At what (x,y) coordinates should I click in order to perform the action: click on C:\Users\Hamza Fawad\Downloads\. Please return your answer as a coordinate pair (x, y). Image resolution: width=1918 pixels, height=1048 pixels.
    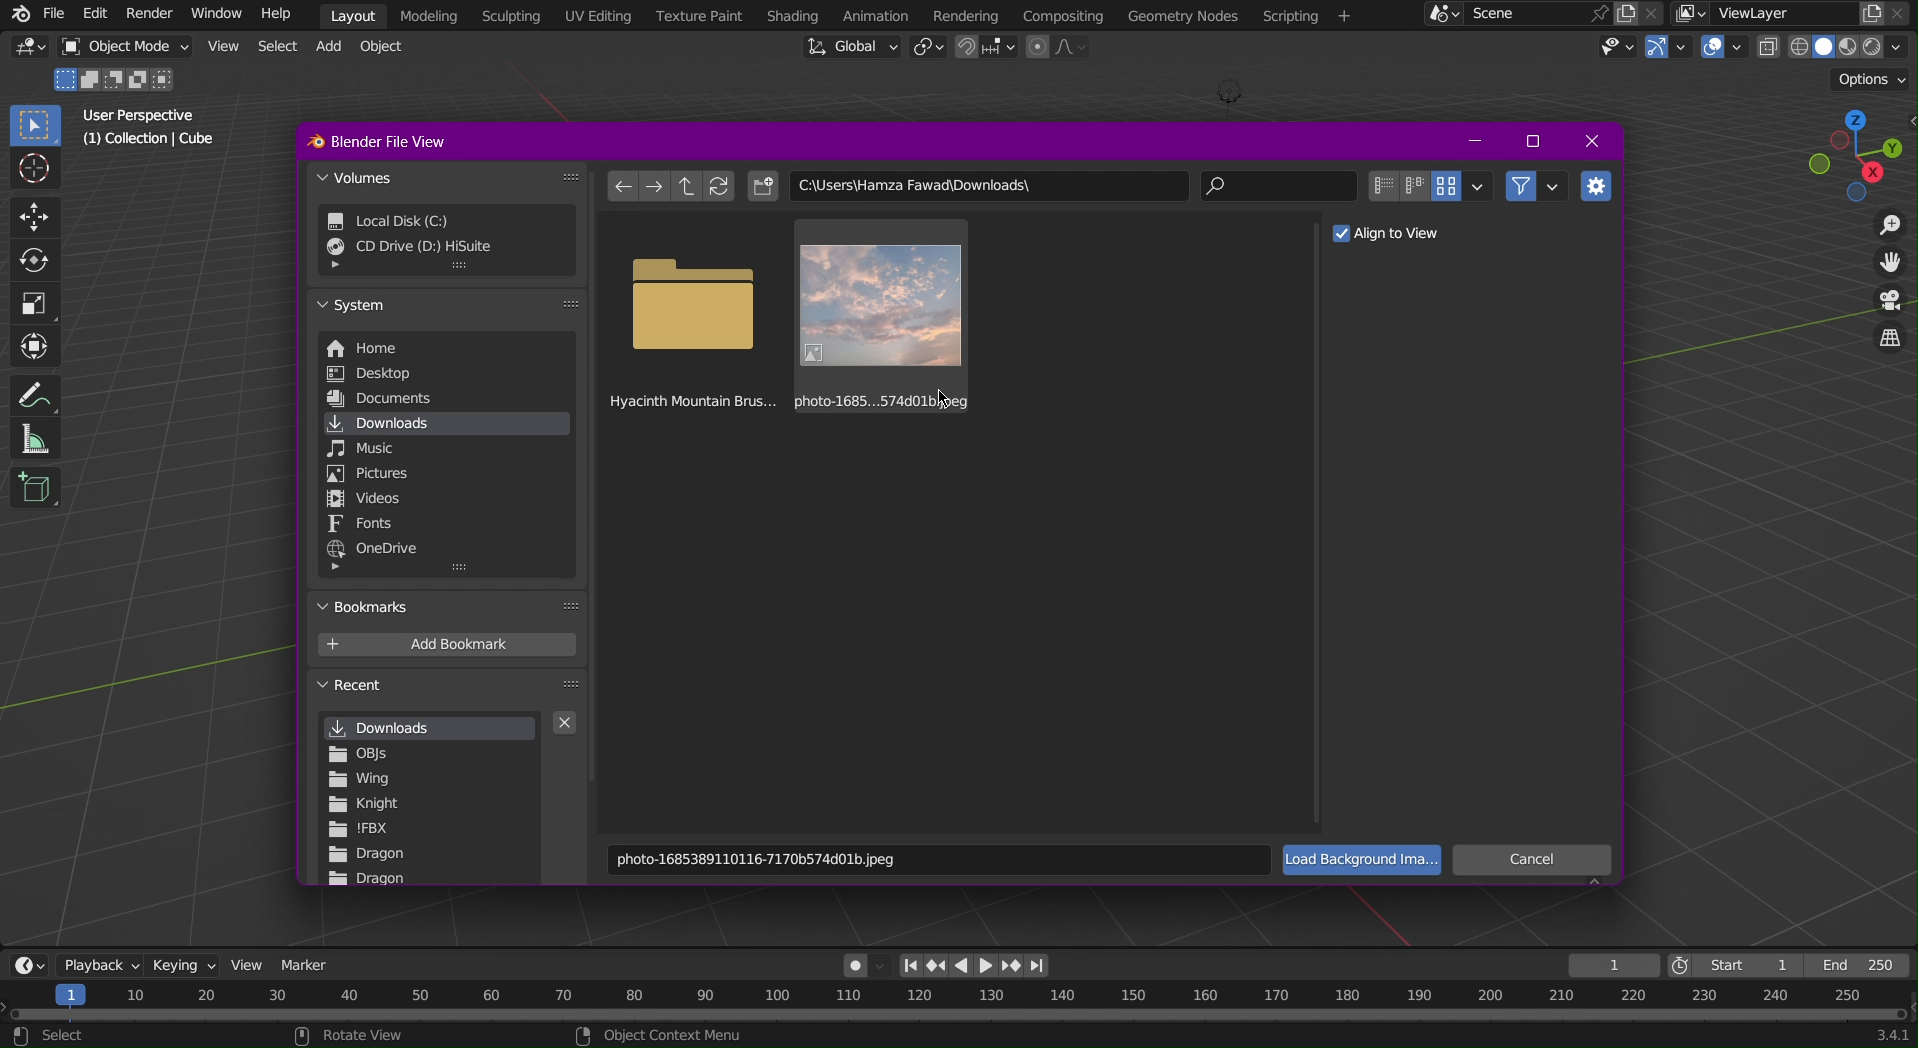
    Looking at the image, I should click on (993, 188).